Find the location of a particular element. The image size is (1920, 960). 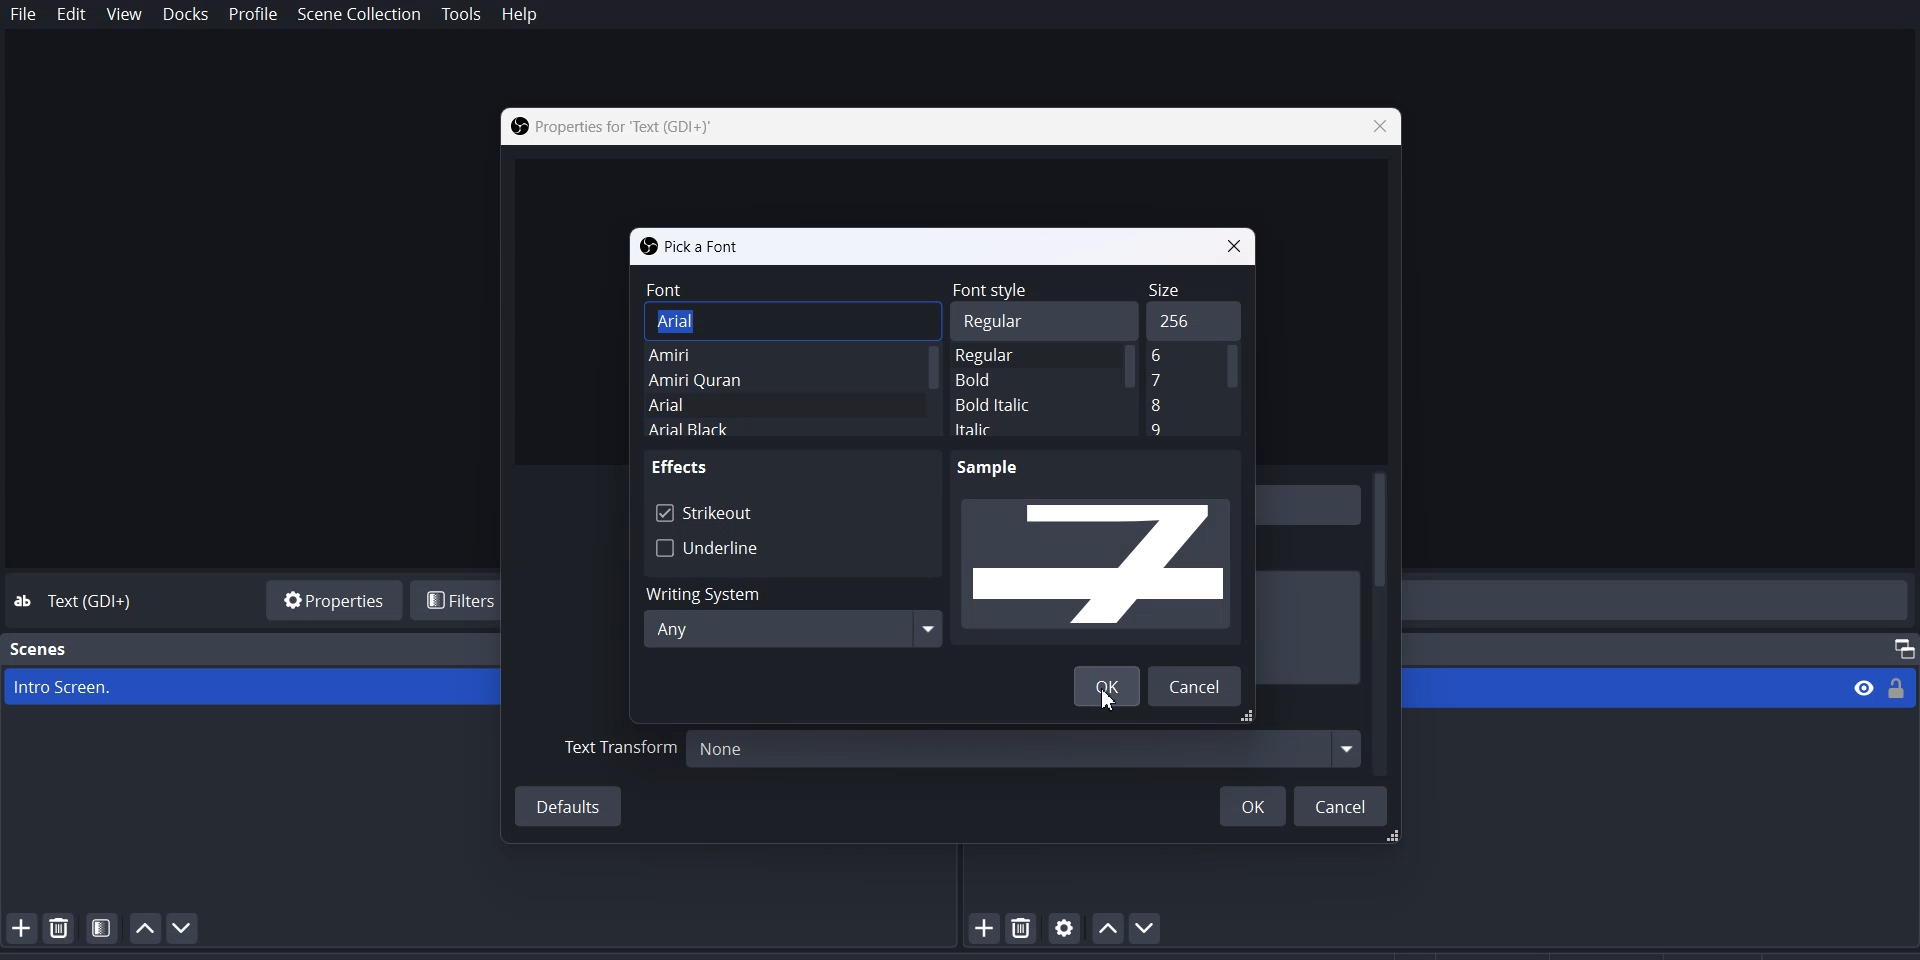

Arial is located at coordinates (737, 320).